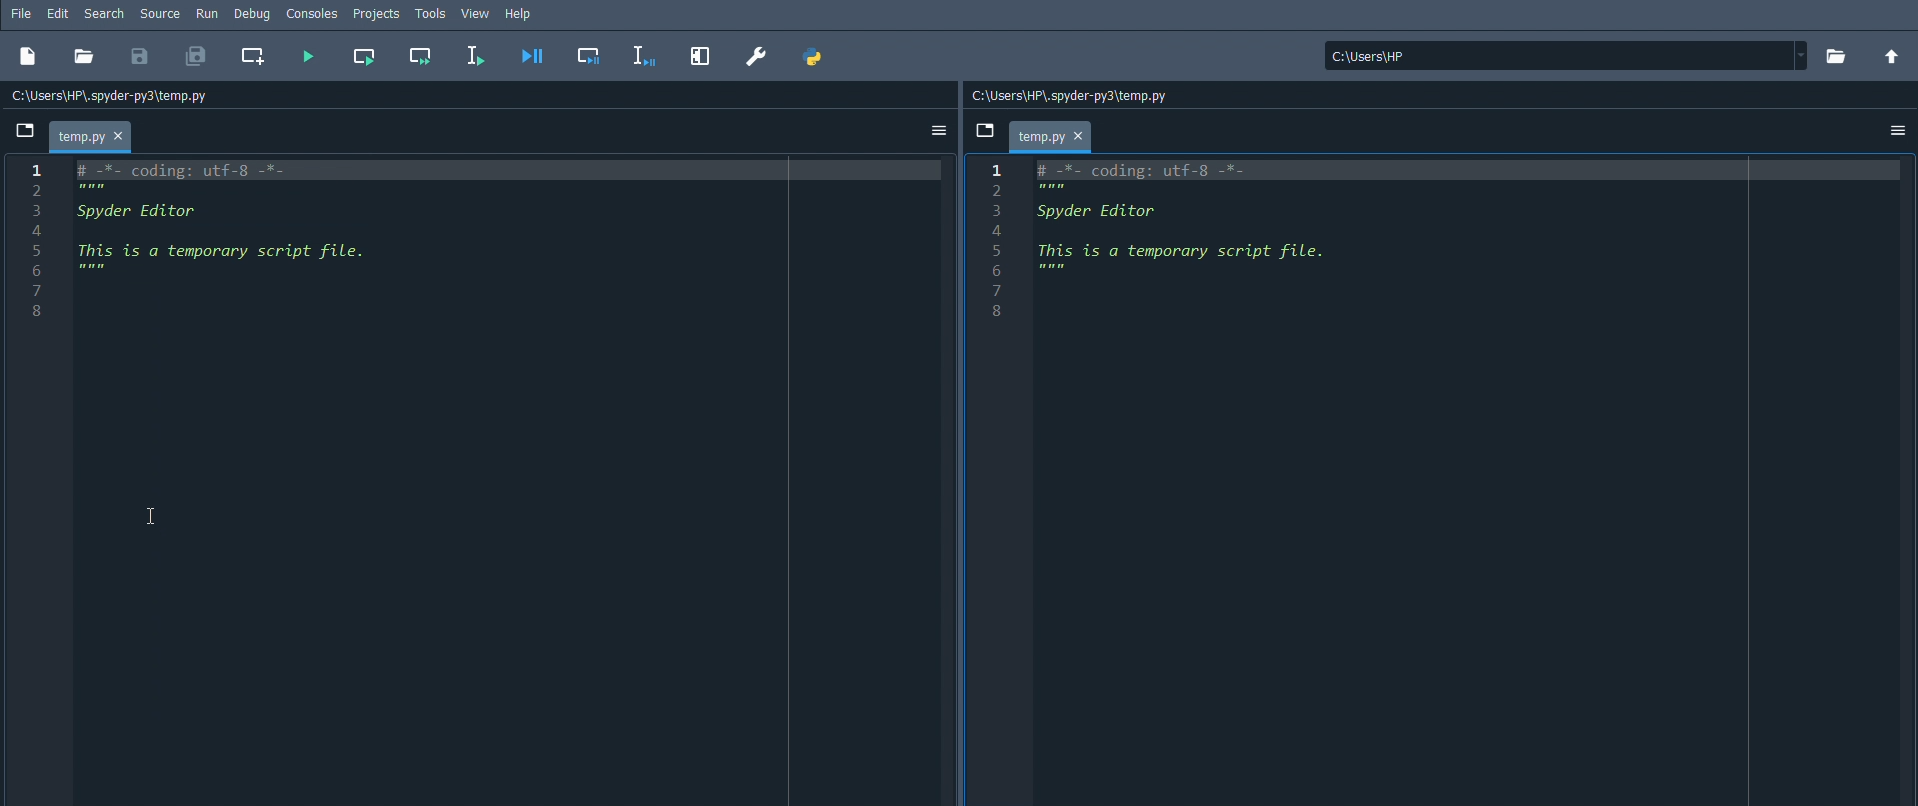 The image size is (1918, 806). Describe the element at coordinates (142, 57) in the screenshot. I see `Save file` at that location.